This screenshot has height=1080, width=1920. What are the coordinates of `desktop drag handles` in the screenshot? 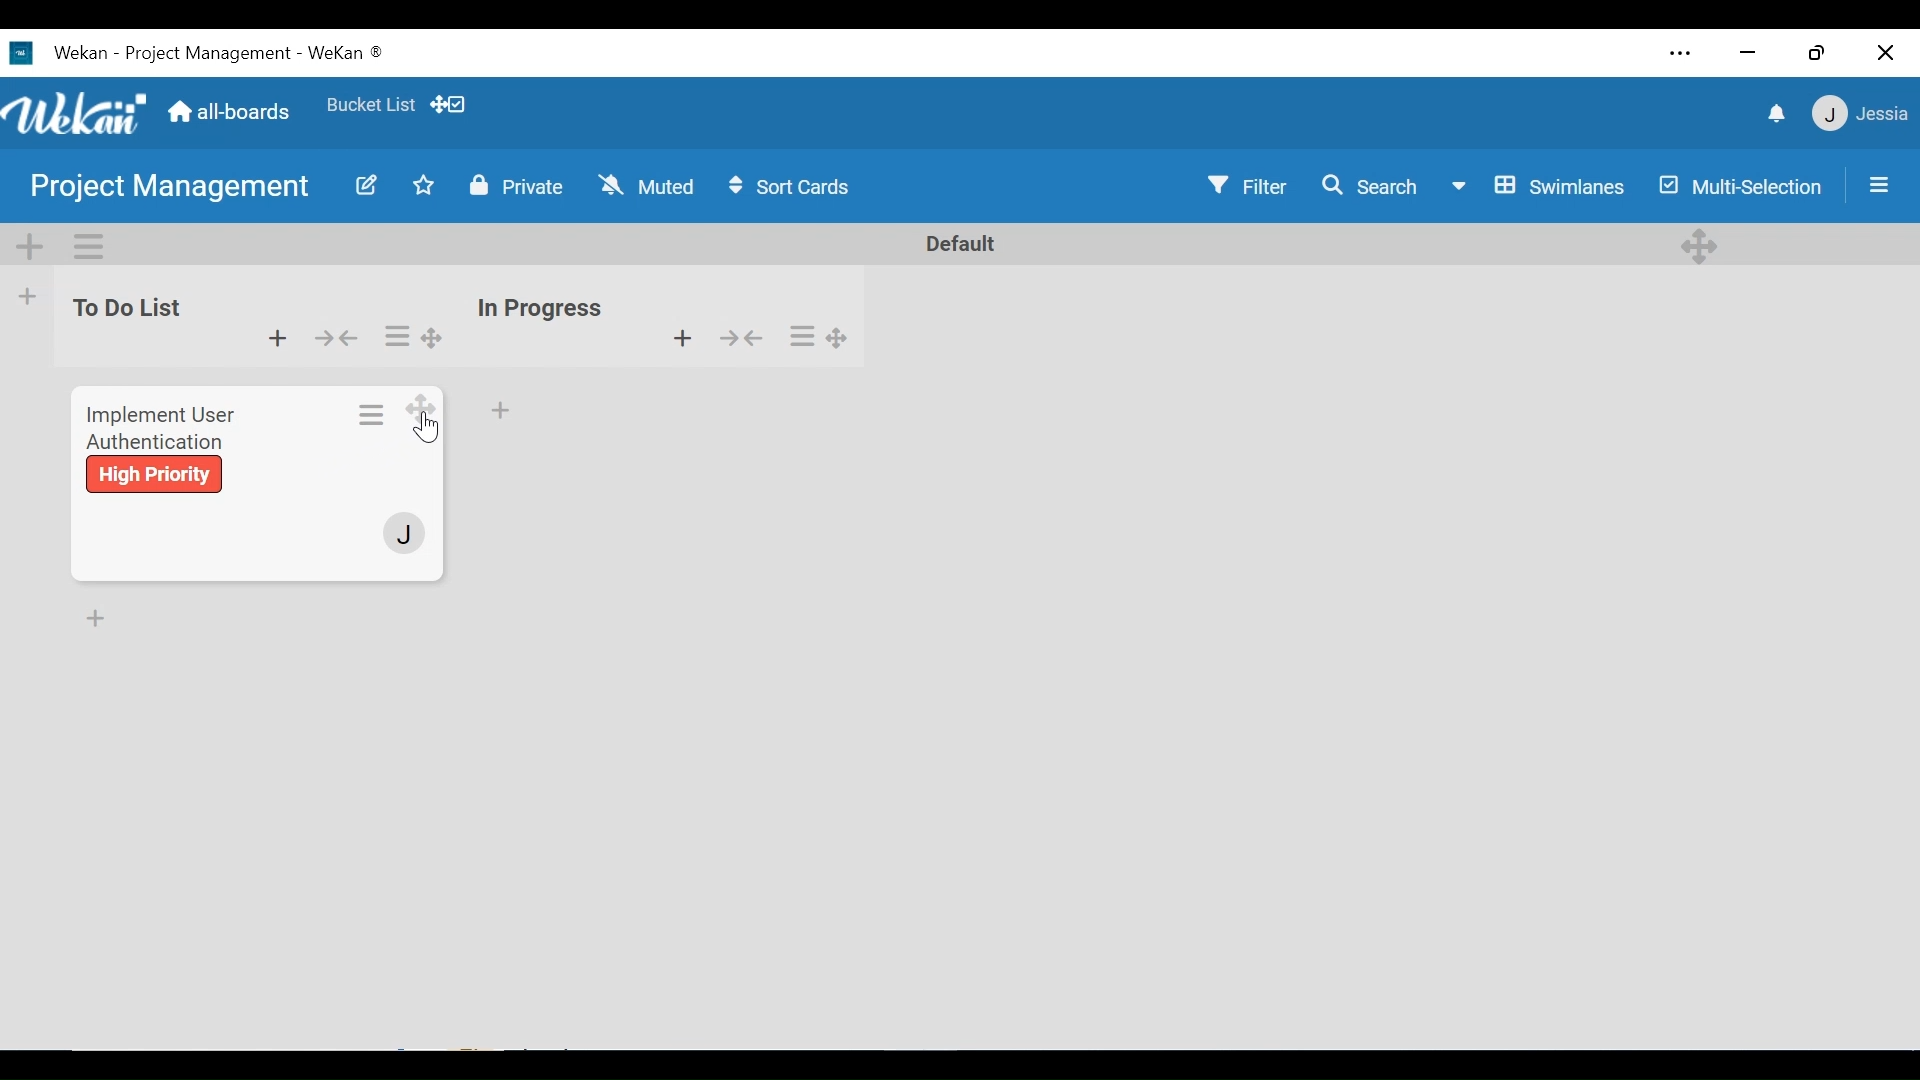 It's located at (422, 411).